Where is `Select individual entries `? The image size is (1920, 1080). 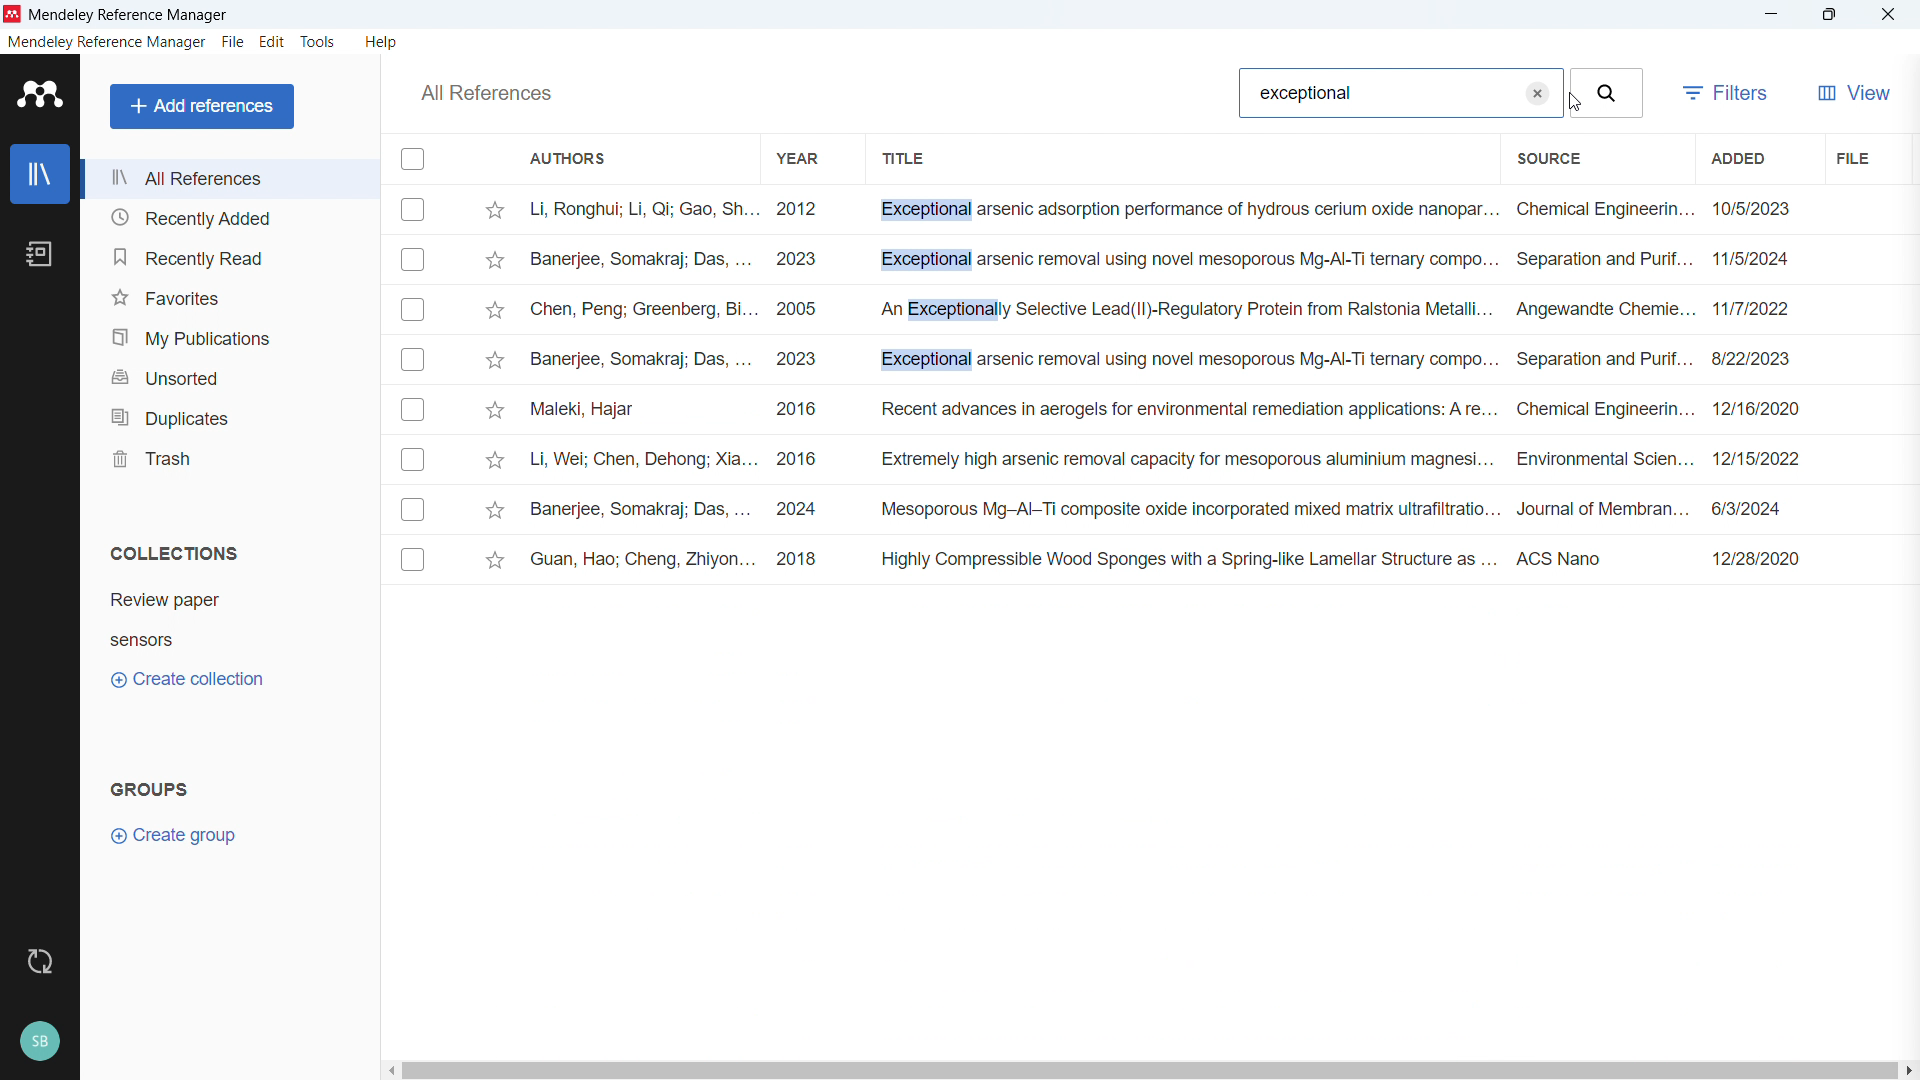
Select individual entries  is located at coordinates (416, 389).